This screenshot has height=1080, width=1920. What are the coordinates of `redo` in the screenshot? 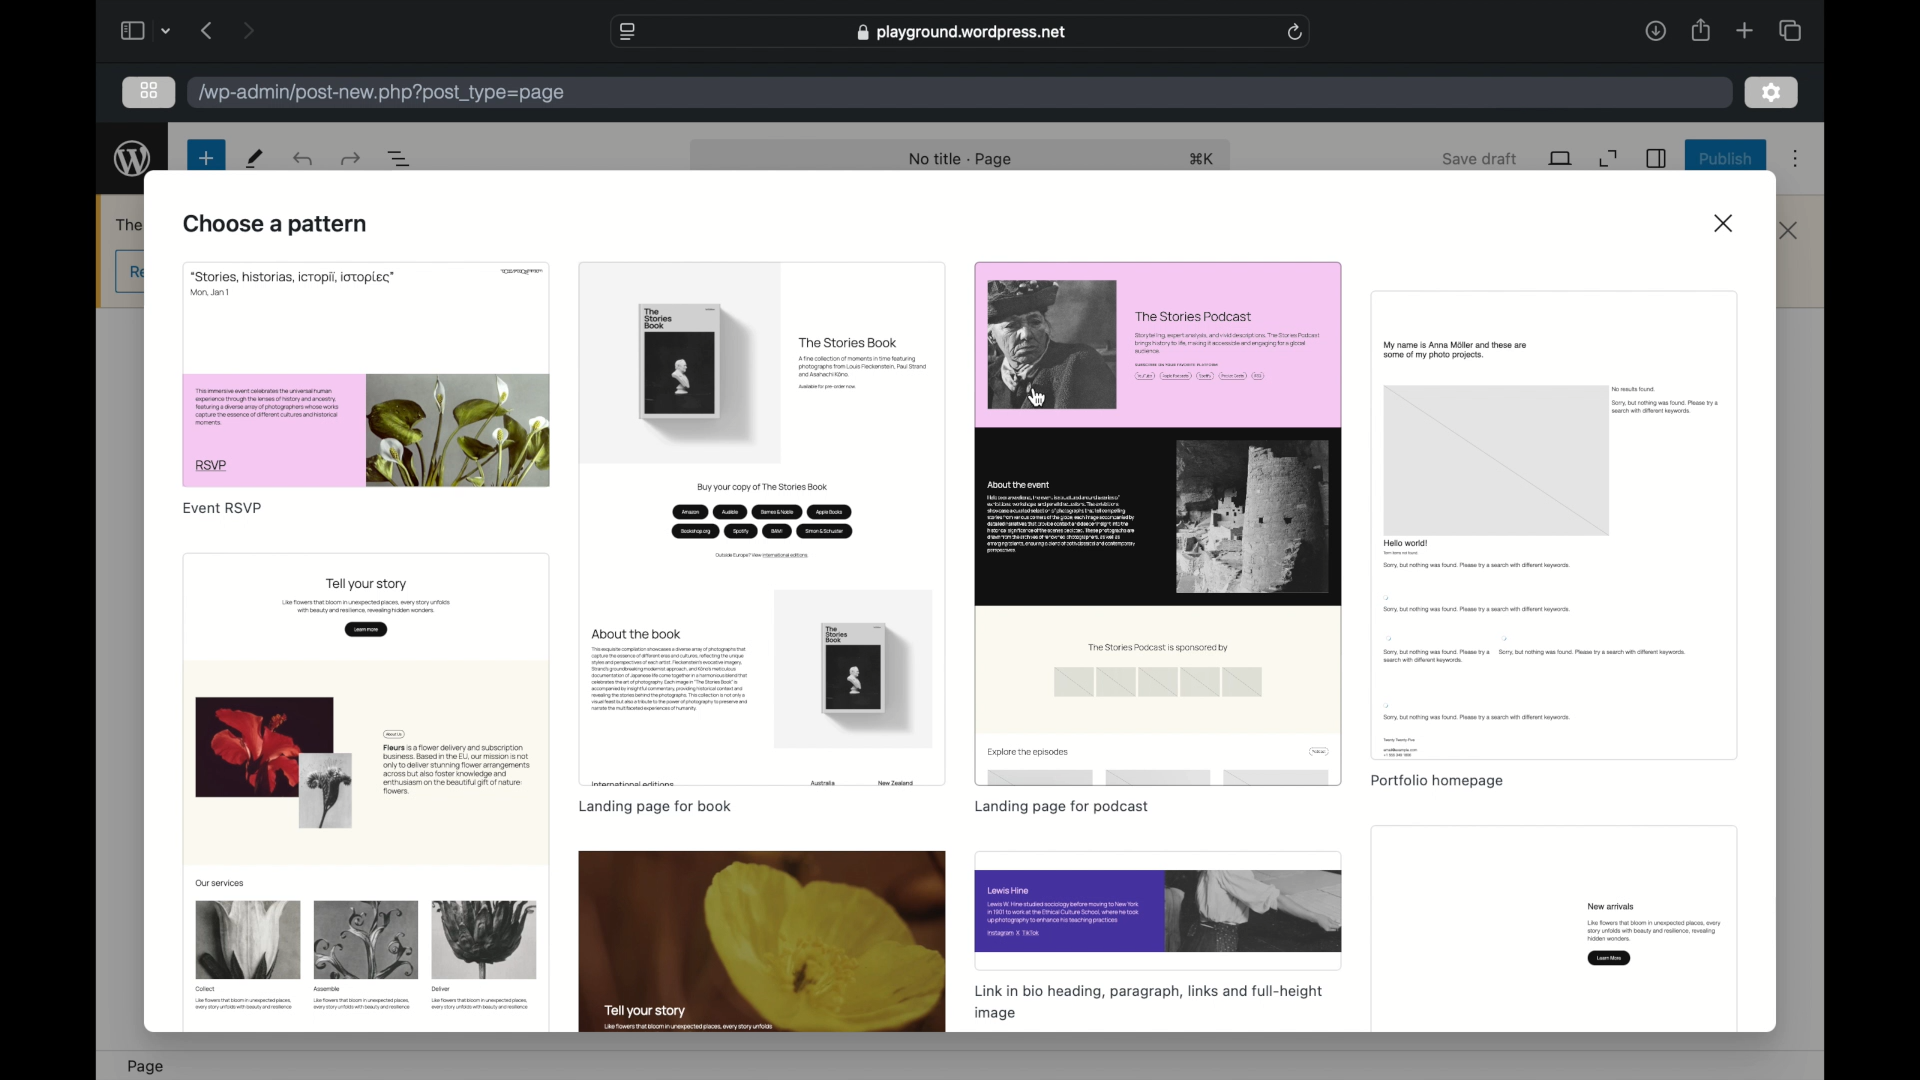 It's located at (305, 158).